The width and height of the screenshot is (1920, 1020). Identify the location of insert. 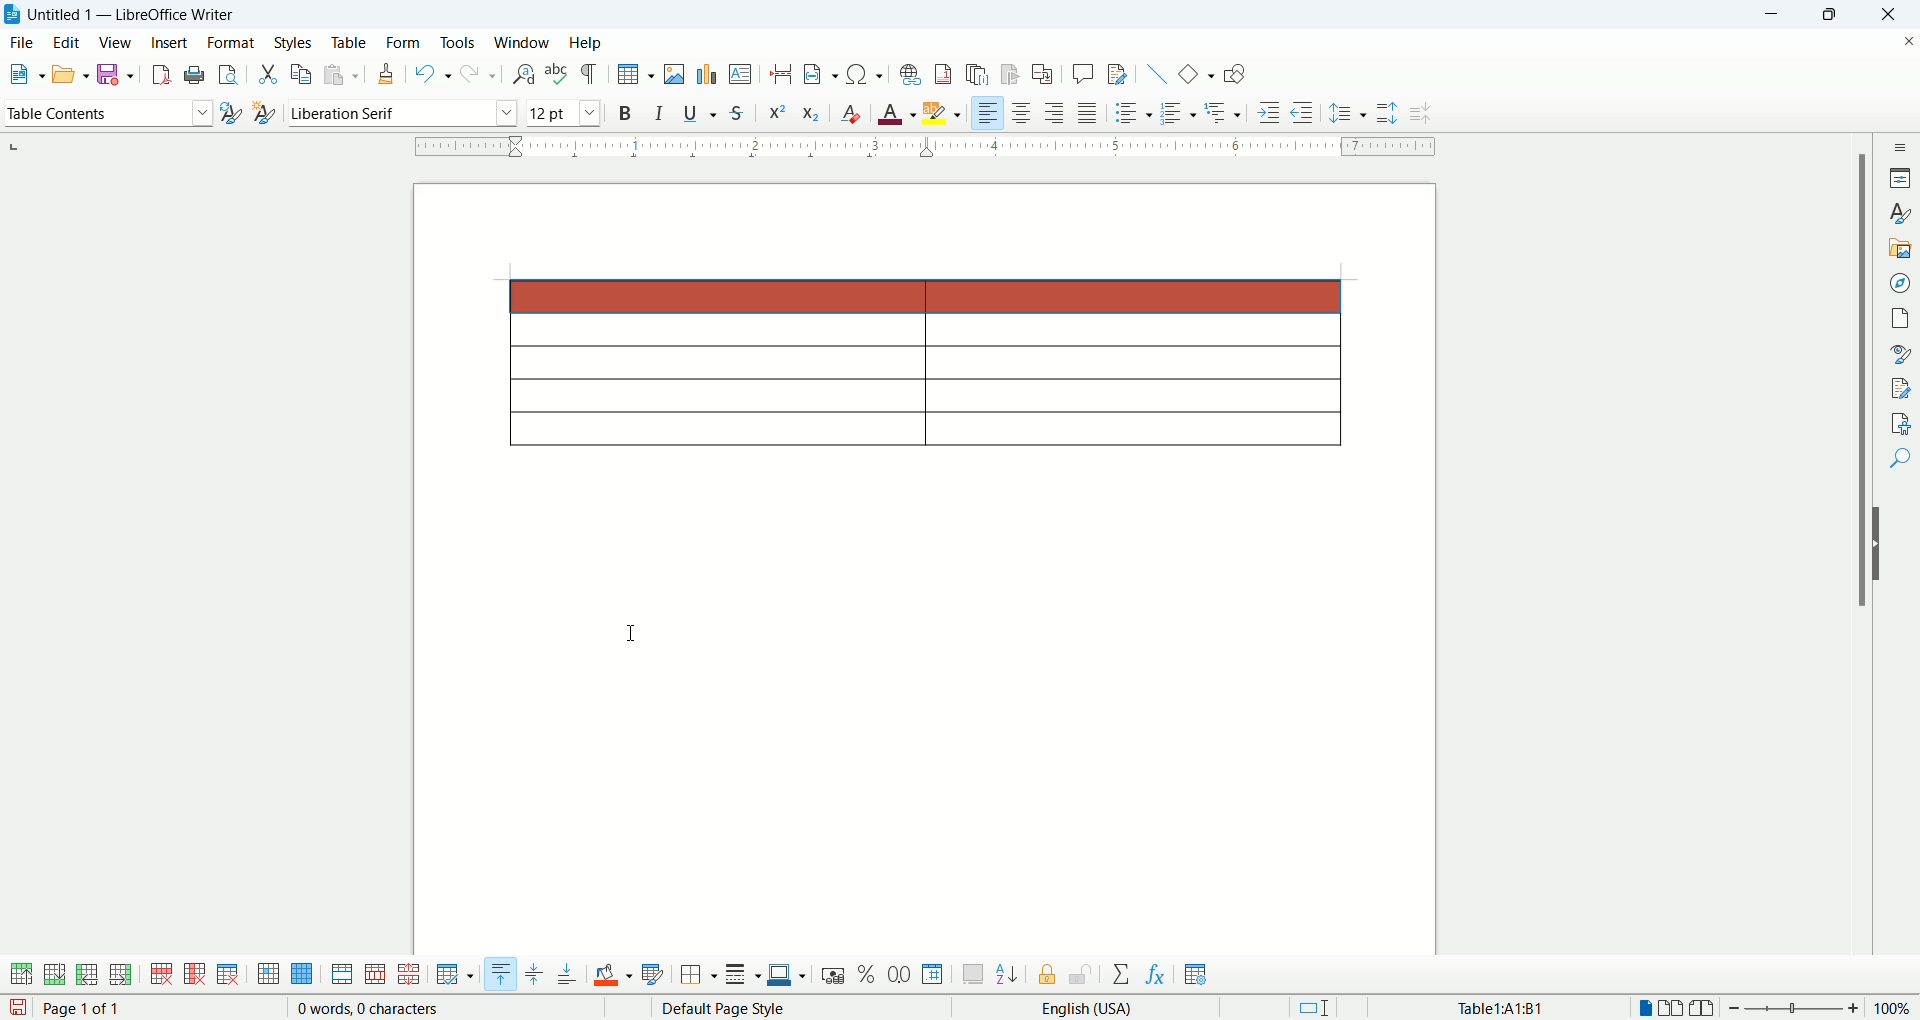
(171, 42).